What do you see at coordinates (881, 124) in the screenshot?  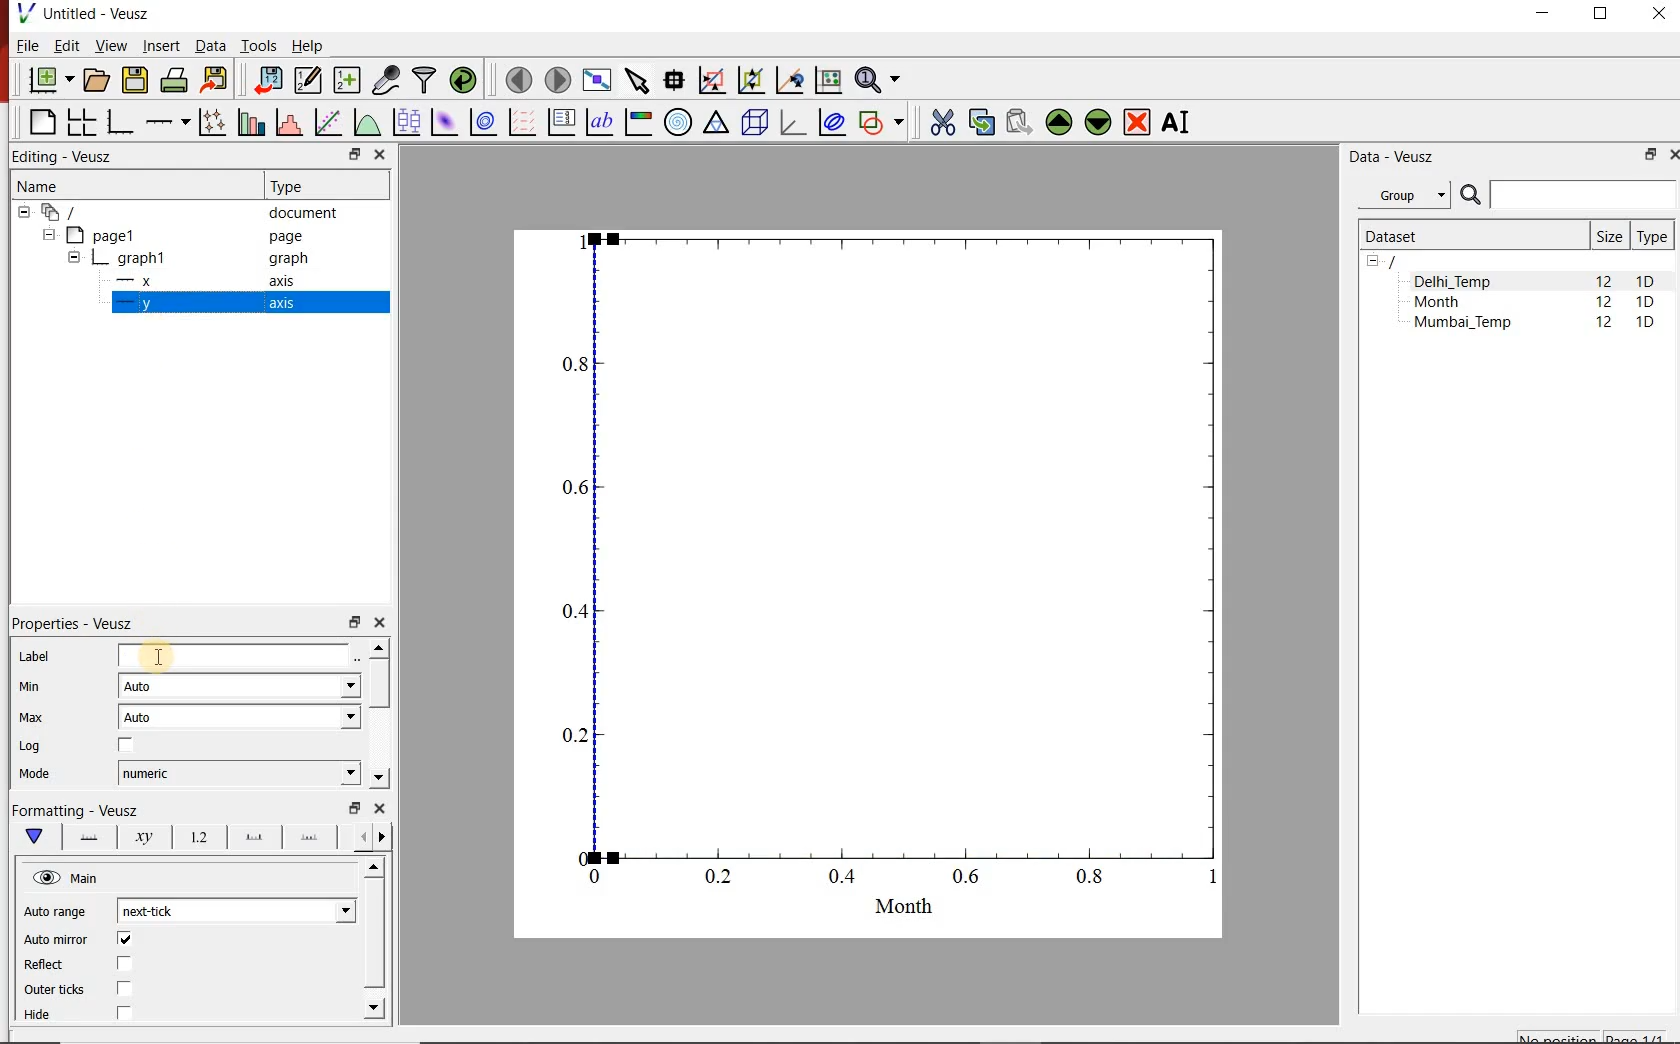 I see `add a shape to the plot` at bounding box center [881, 124].